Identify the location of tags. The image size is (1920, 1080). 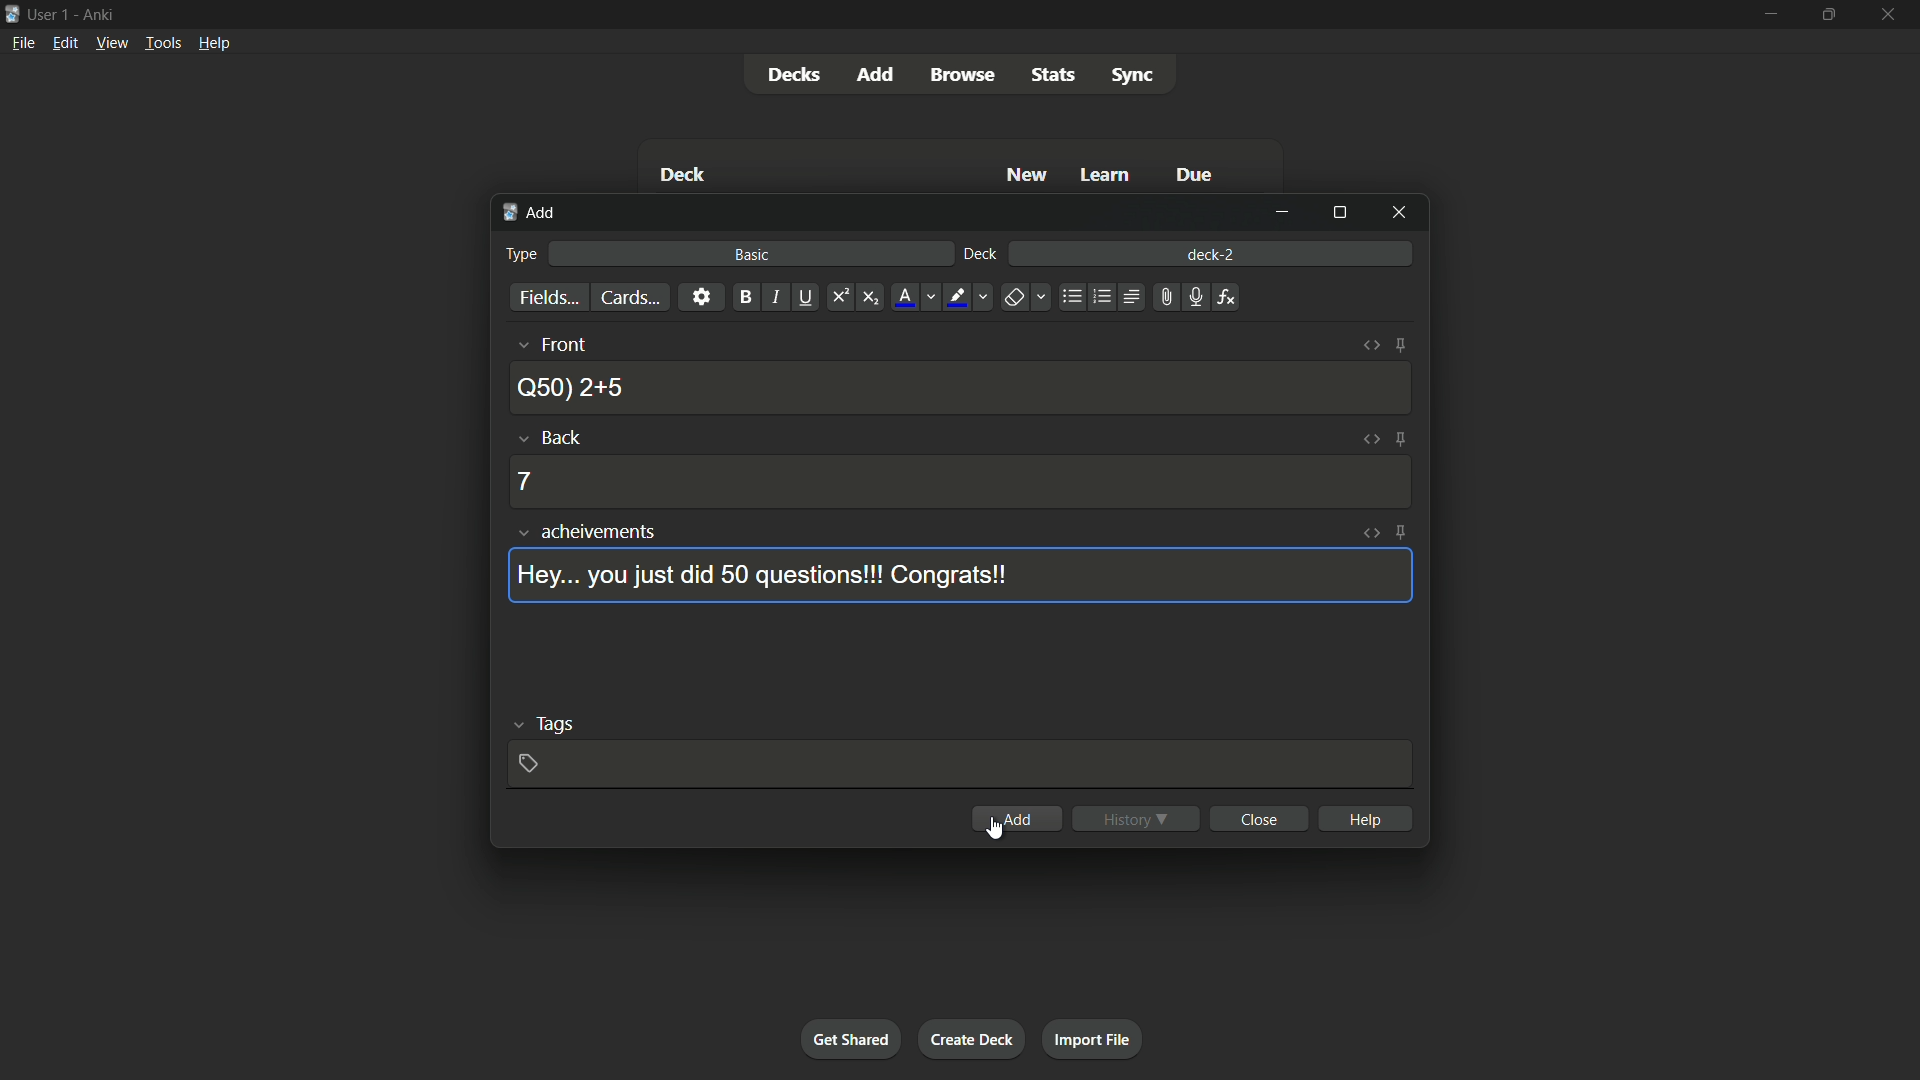
(543, 723).